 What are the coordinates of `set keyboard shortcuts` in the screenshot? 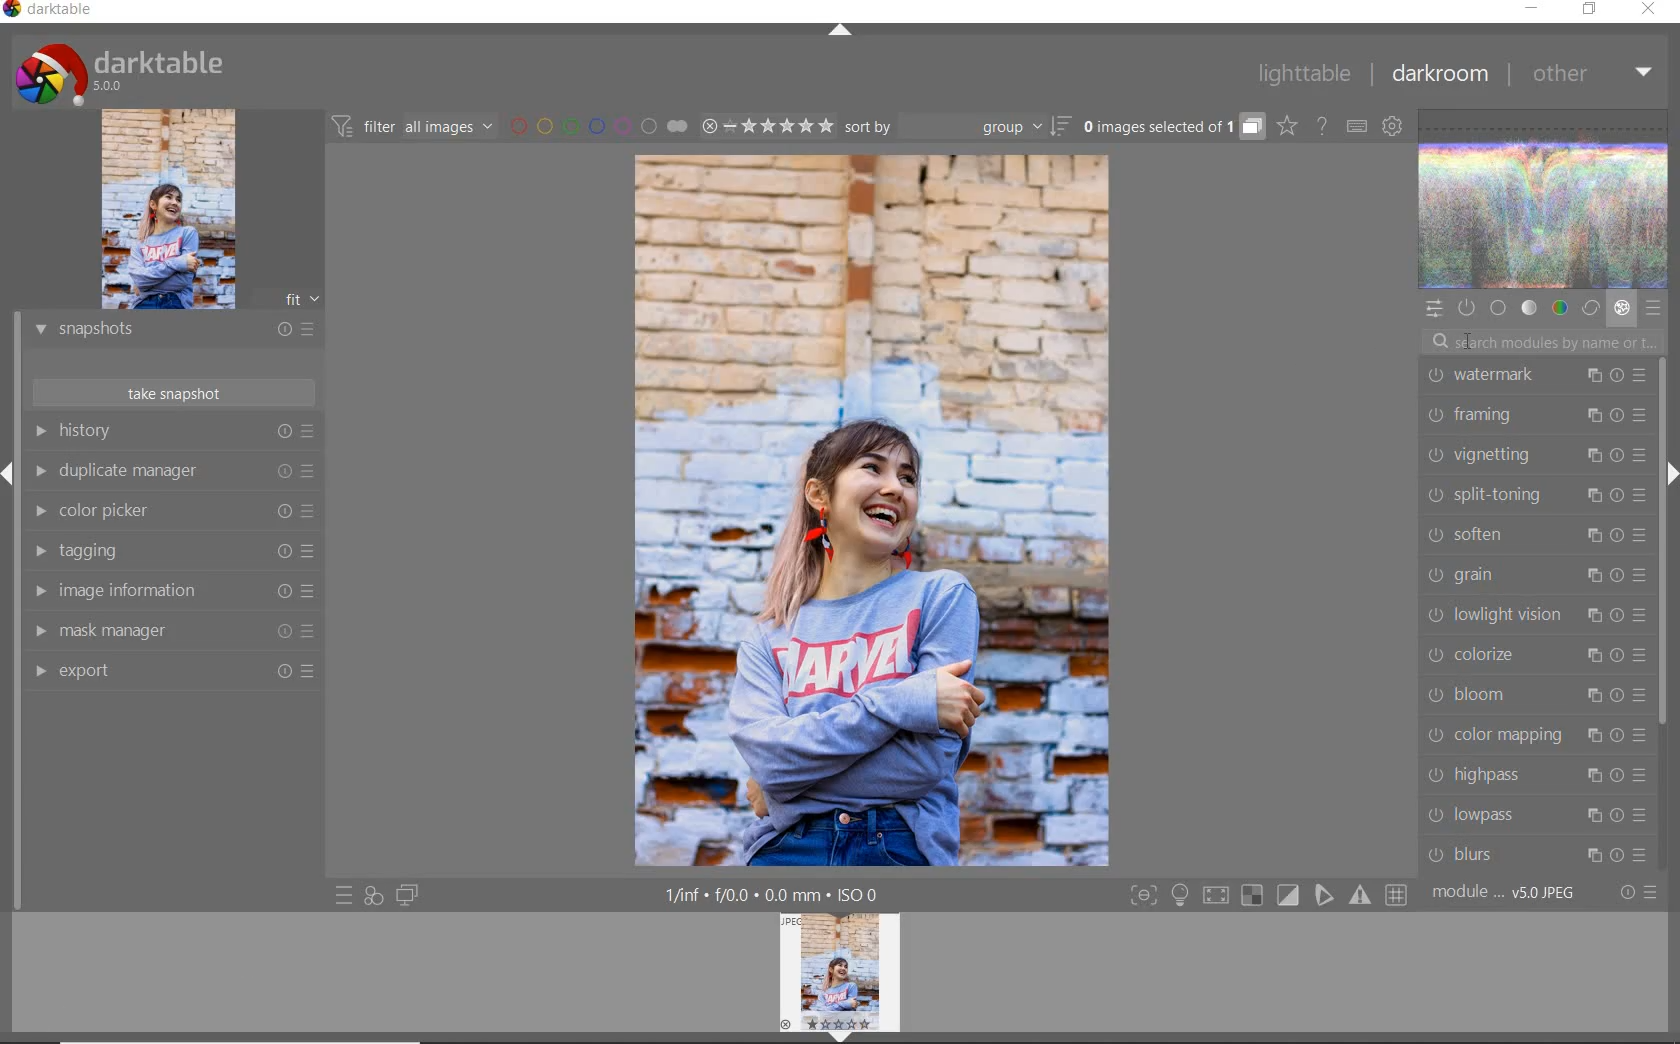 It's located at (1355, 125).